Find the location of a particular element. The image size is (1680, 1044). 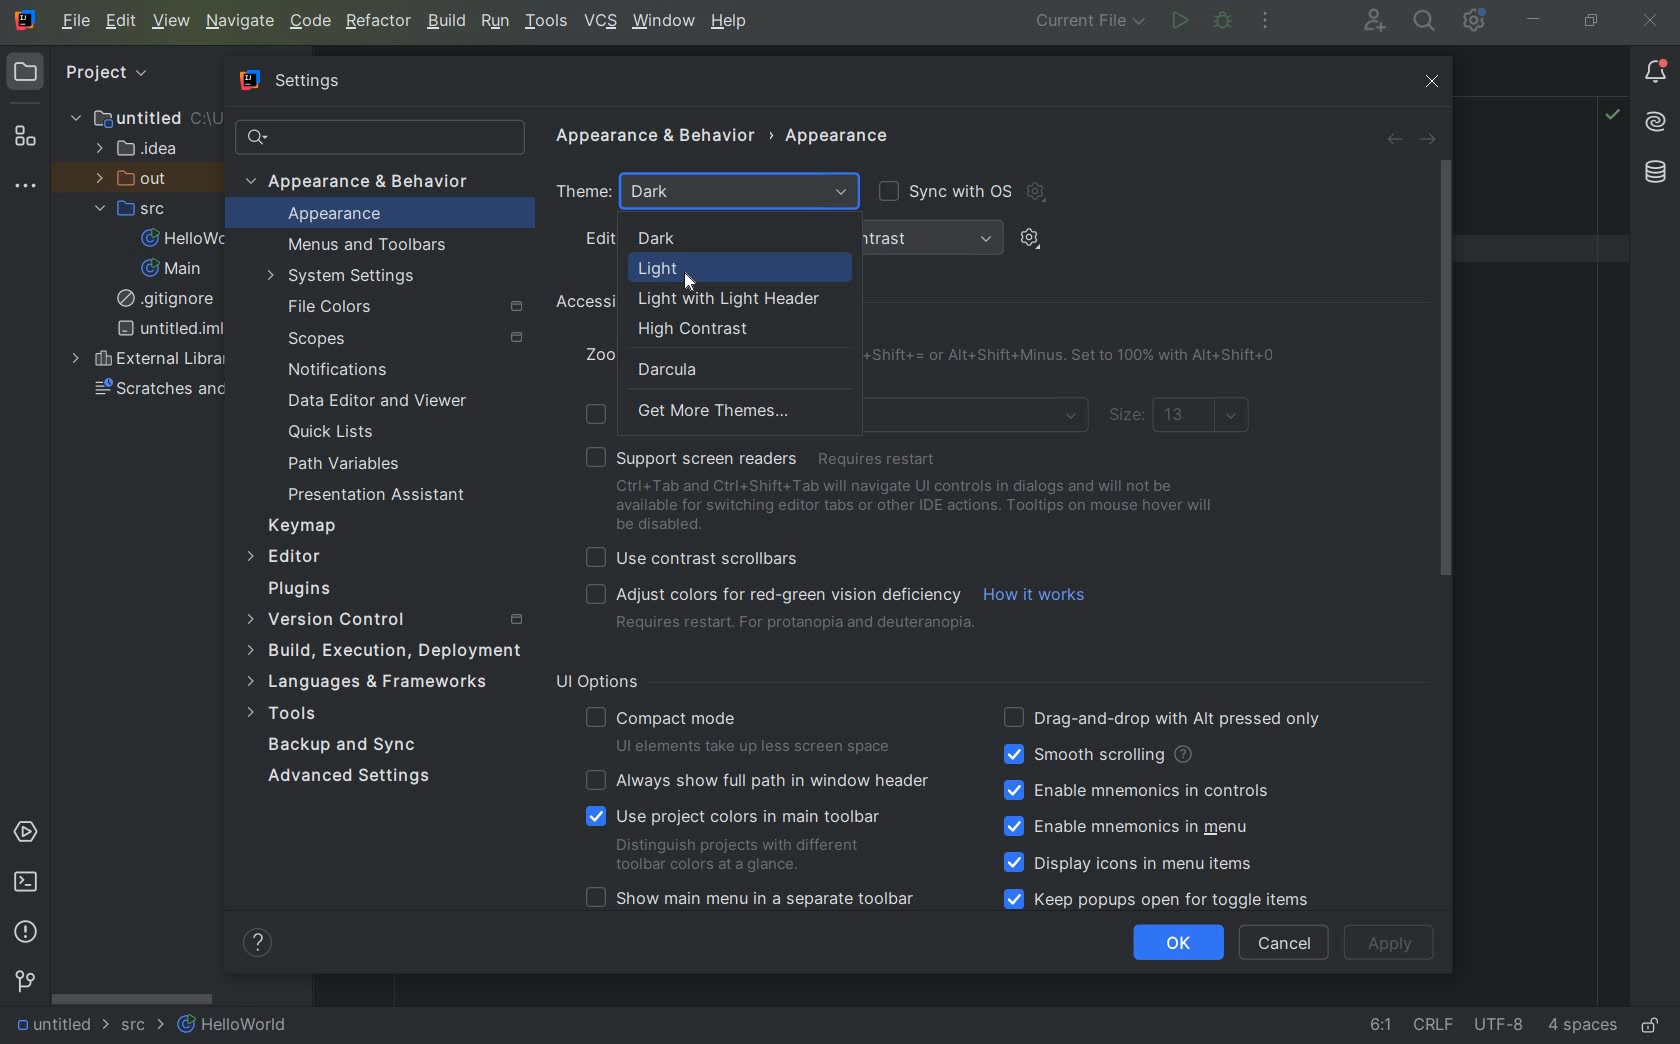

UI Options is located at coordinates (605, 682).